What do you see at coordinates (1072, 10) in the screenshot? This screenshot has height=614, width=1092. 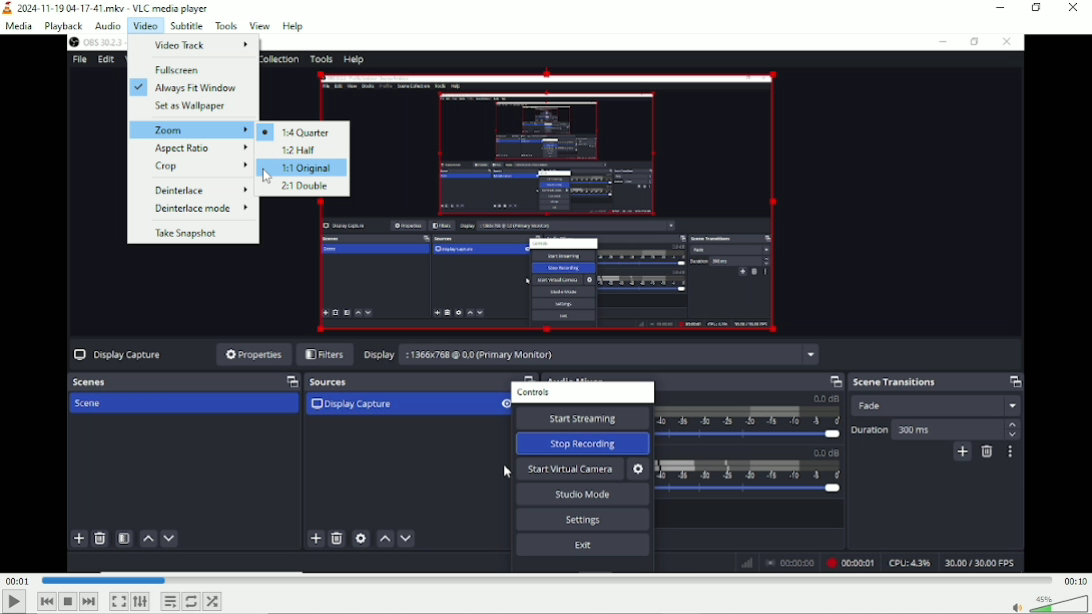 I see `Close` at bounding box center [1072, 10].